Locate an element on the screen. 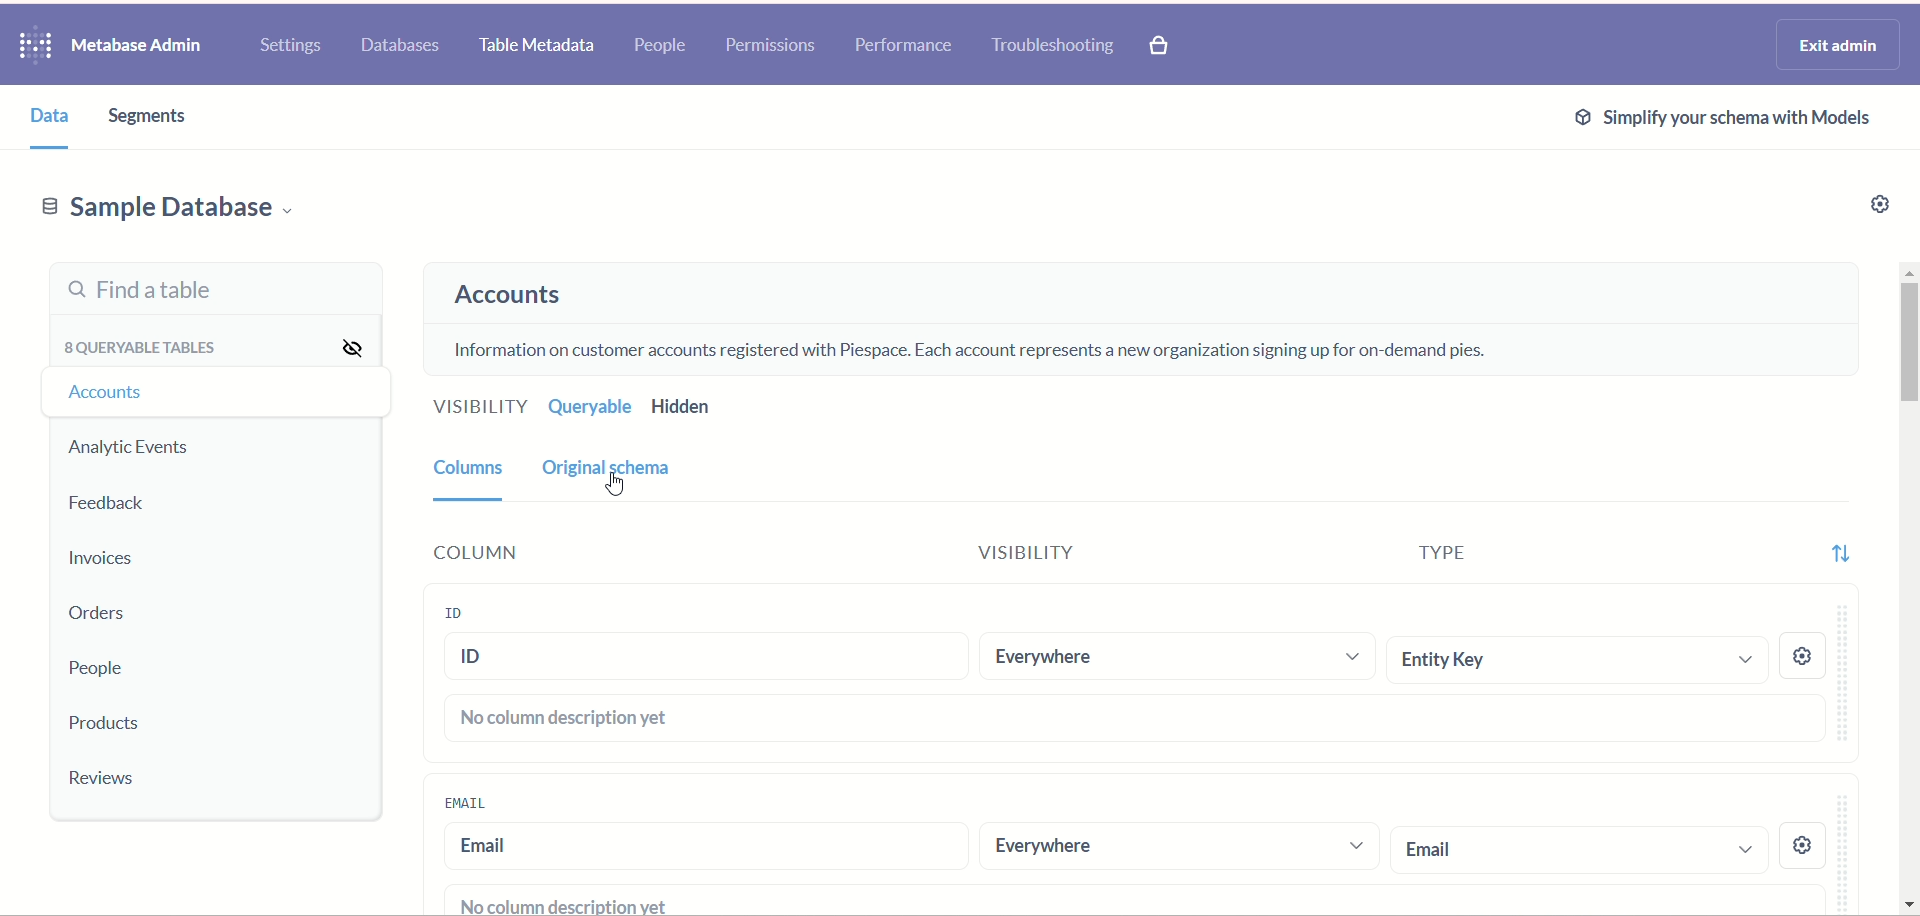  people is located at coordinates (97, 667).